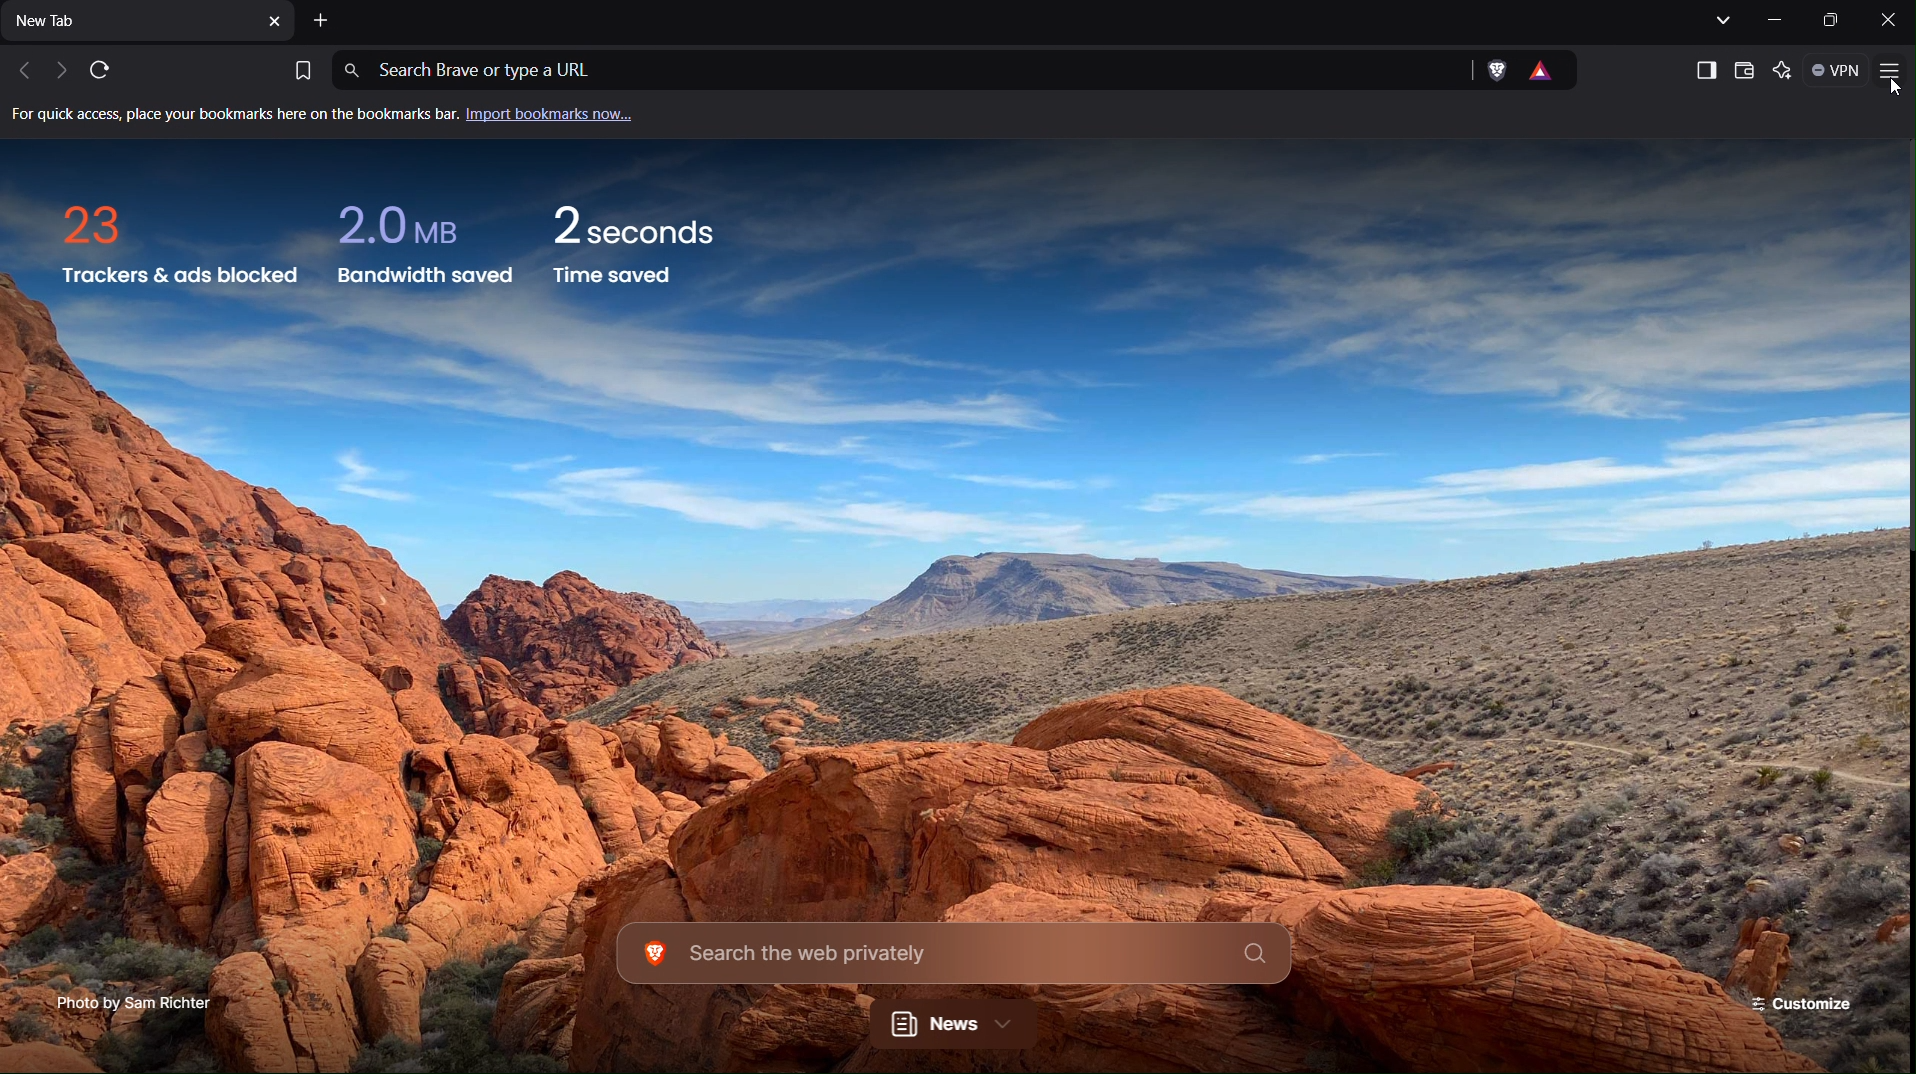 This screenshot has width=1916, height=1074. What do you see at coordinates (1802, 1000) in the screenshot?
I see `Customize` at bounding box center [1802, 1000].